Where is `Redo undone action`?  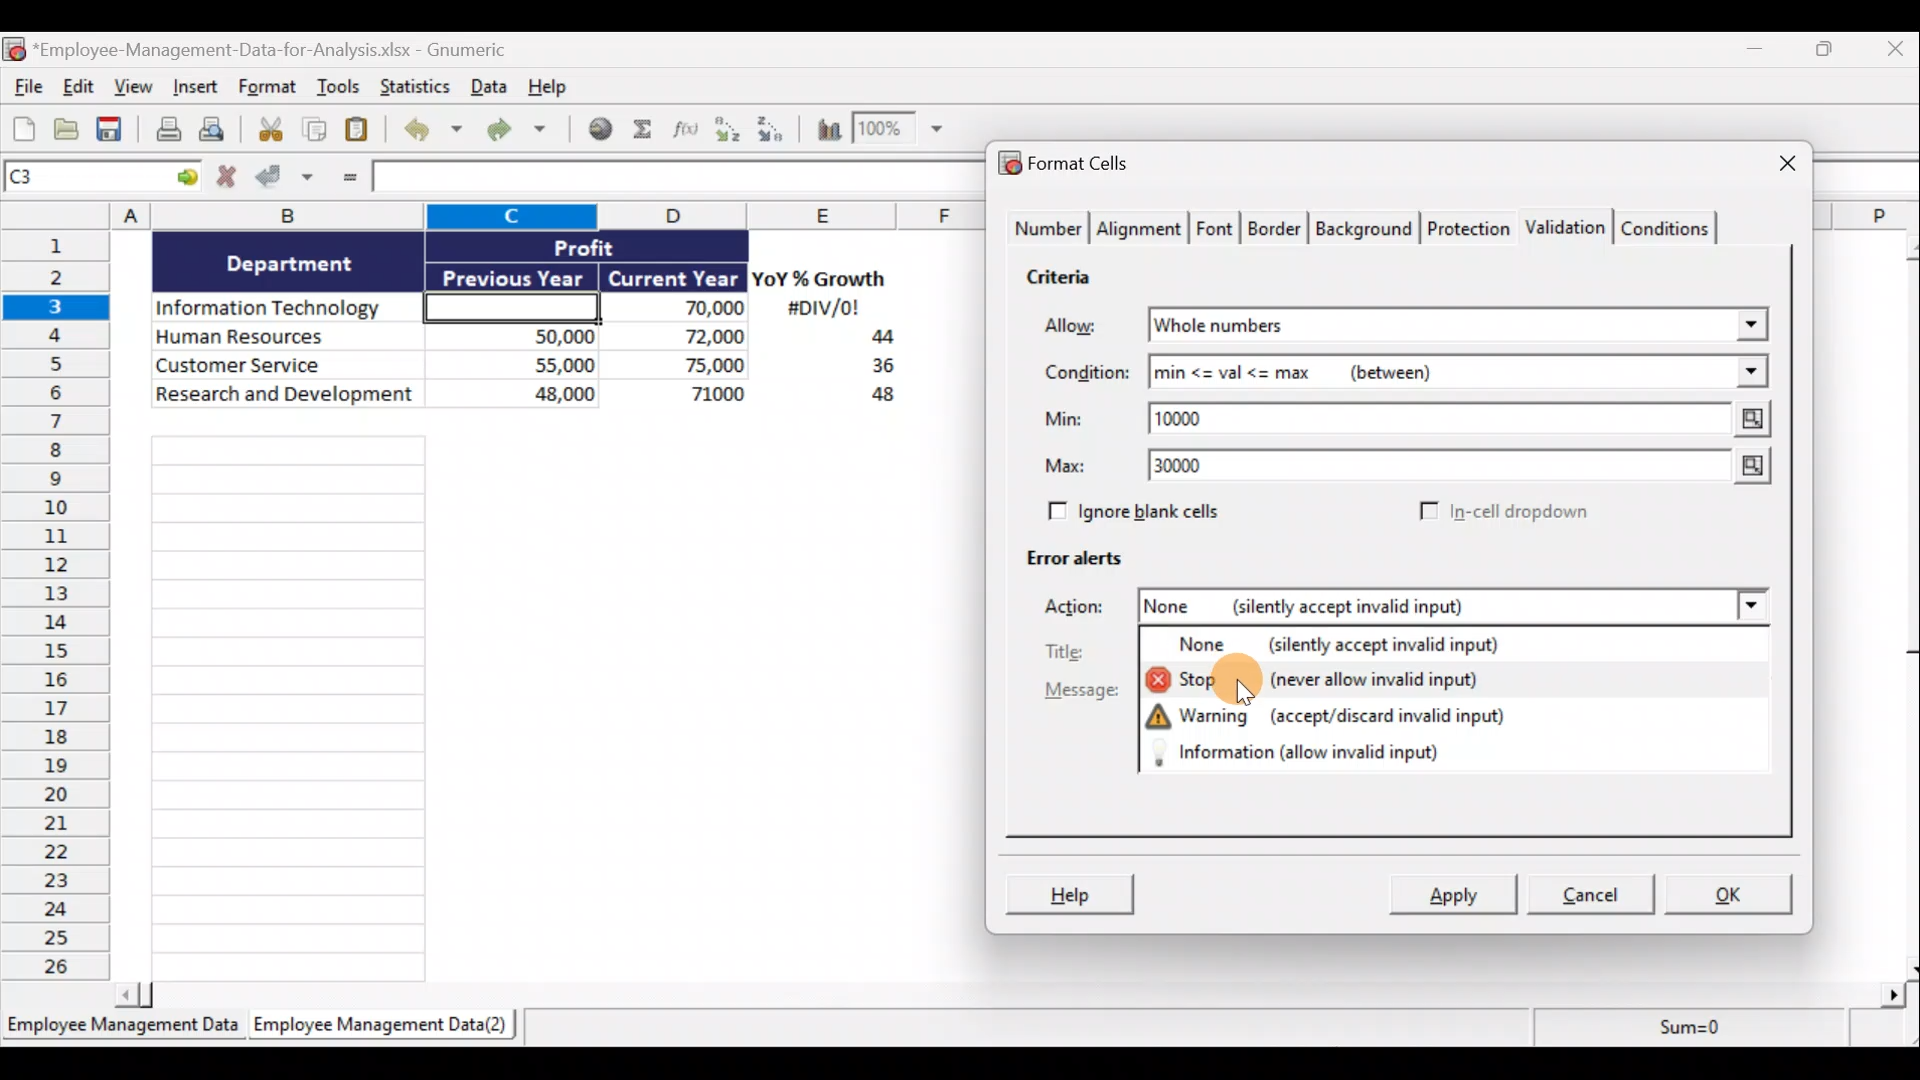 Redo undone action is located at coordinates (525, 130).